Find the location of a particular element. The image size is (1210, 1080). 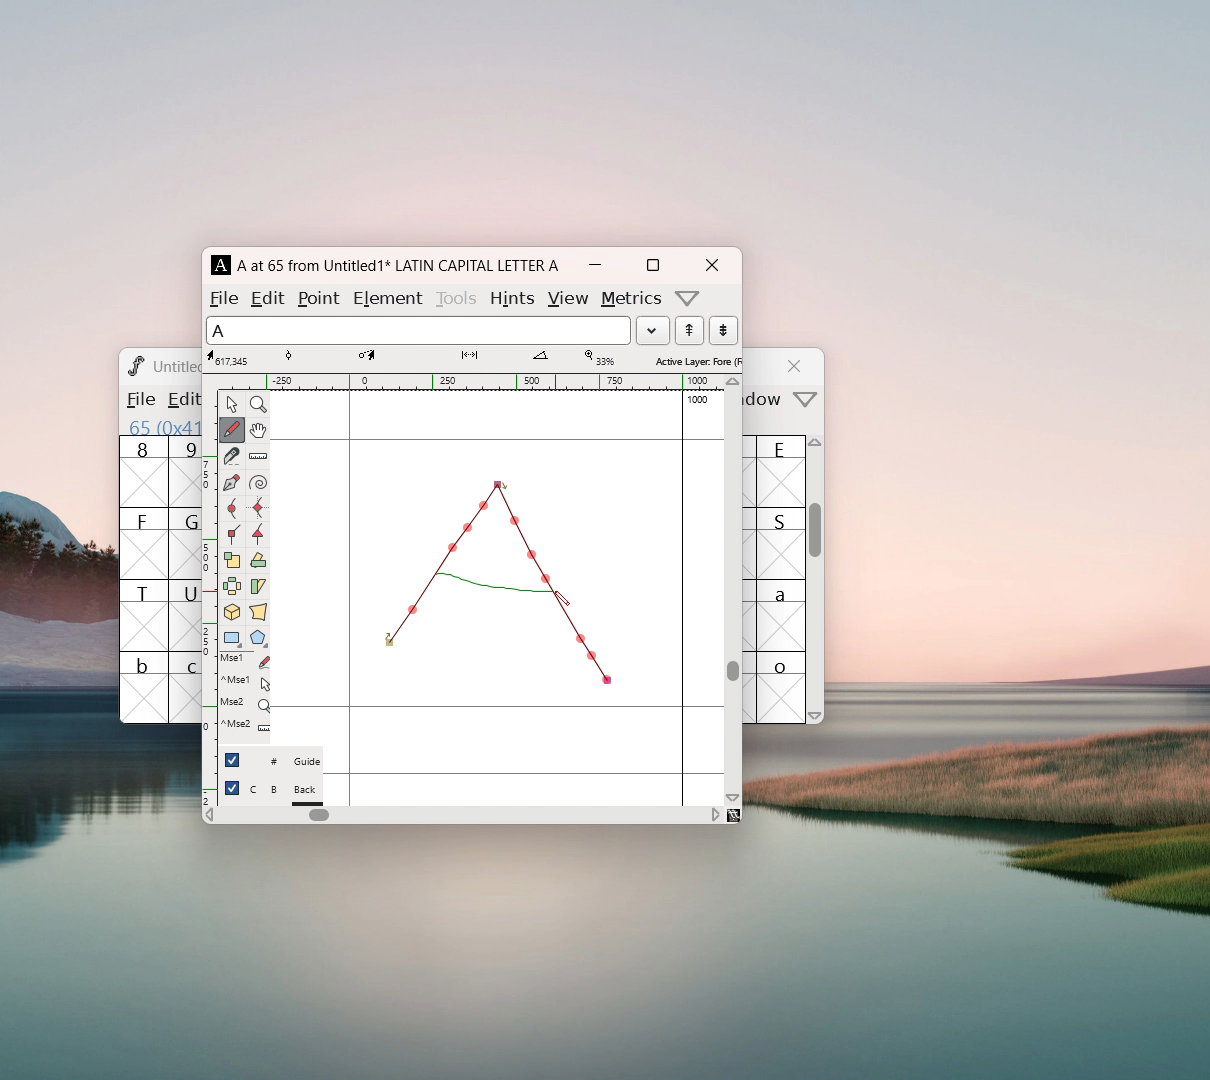

65 (0x41 is located at coordinates (160, 426).